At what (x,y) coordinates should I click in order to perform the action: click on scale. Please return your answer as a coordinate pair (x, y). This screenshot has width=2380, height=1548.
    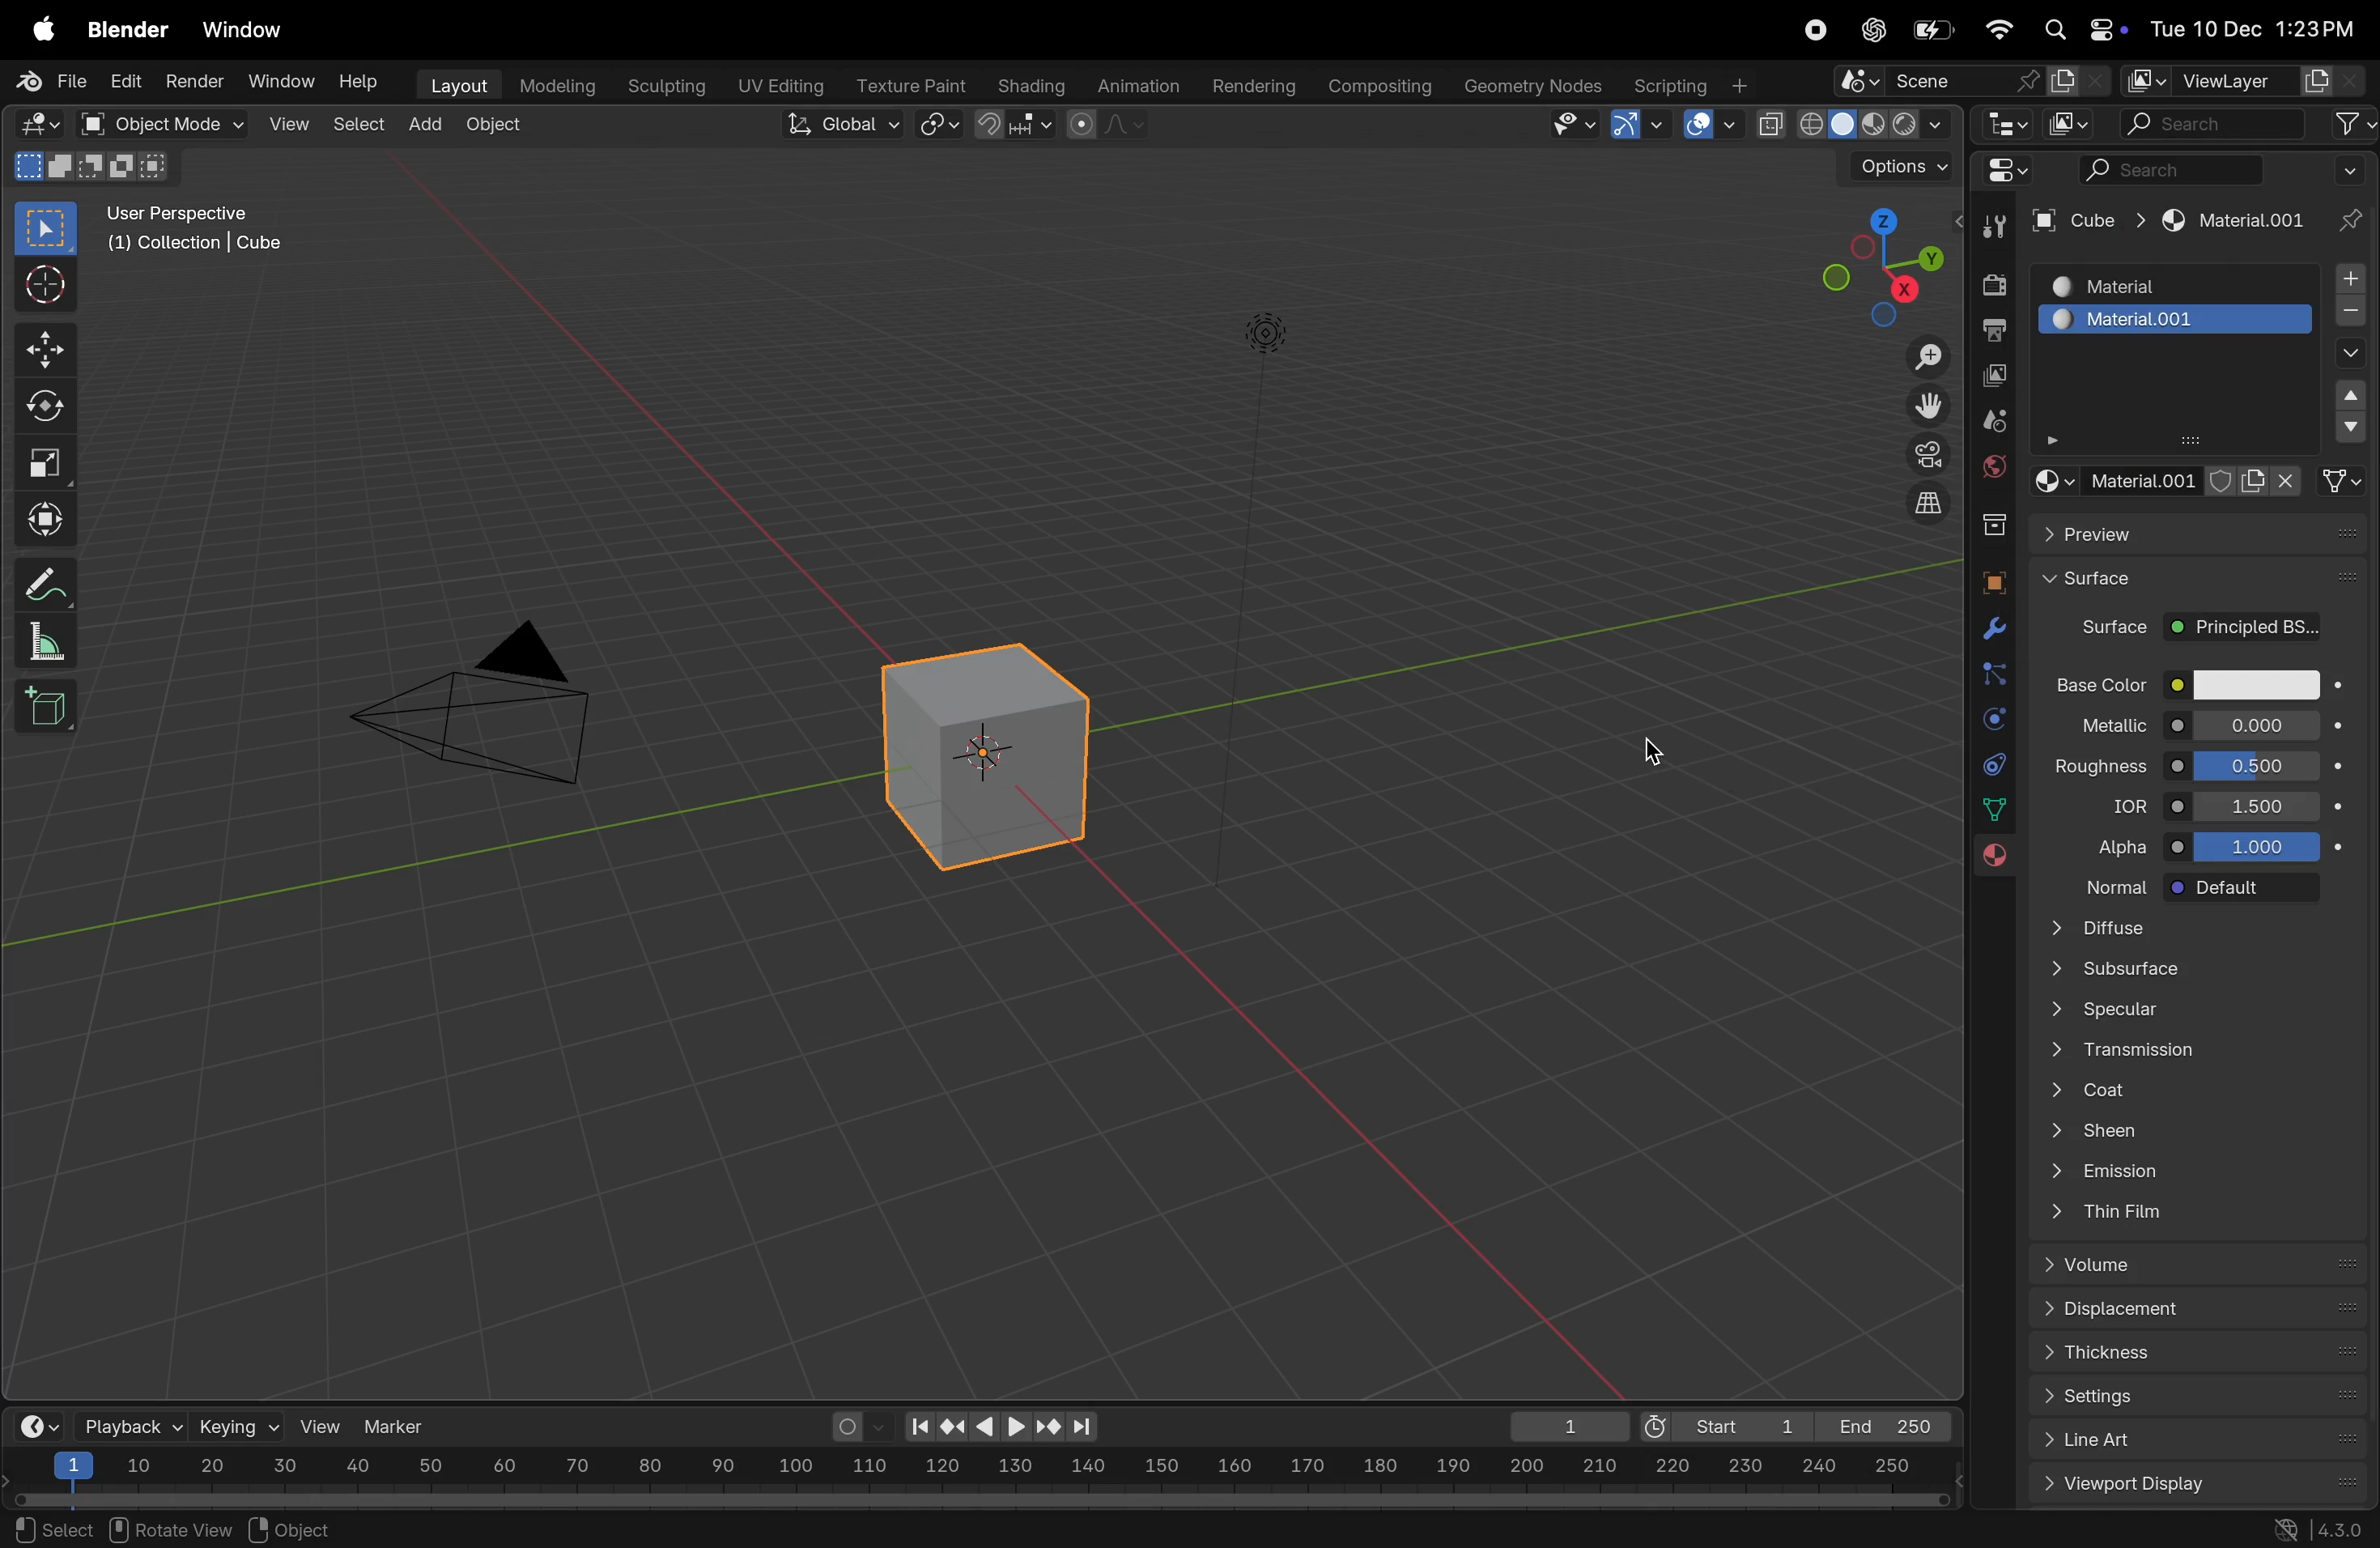
    Looking at the image, I should click on (979, 1469).